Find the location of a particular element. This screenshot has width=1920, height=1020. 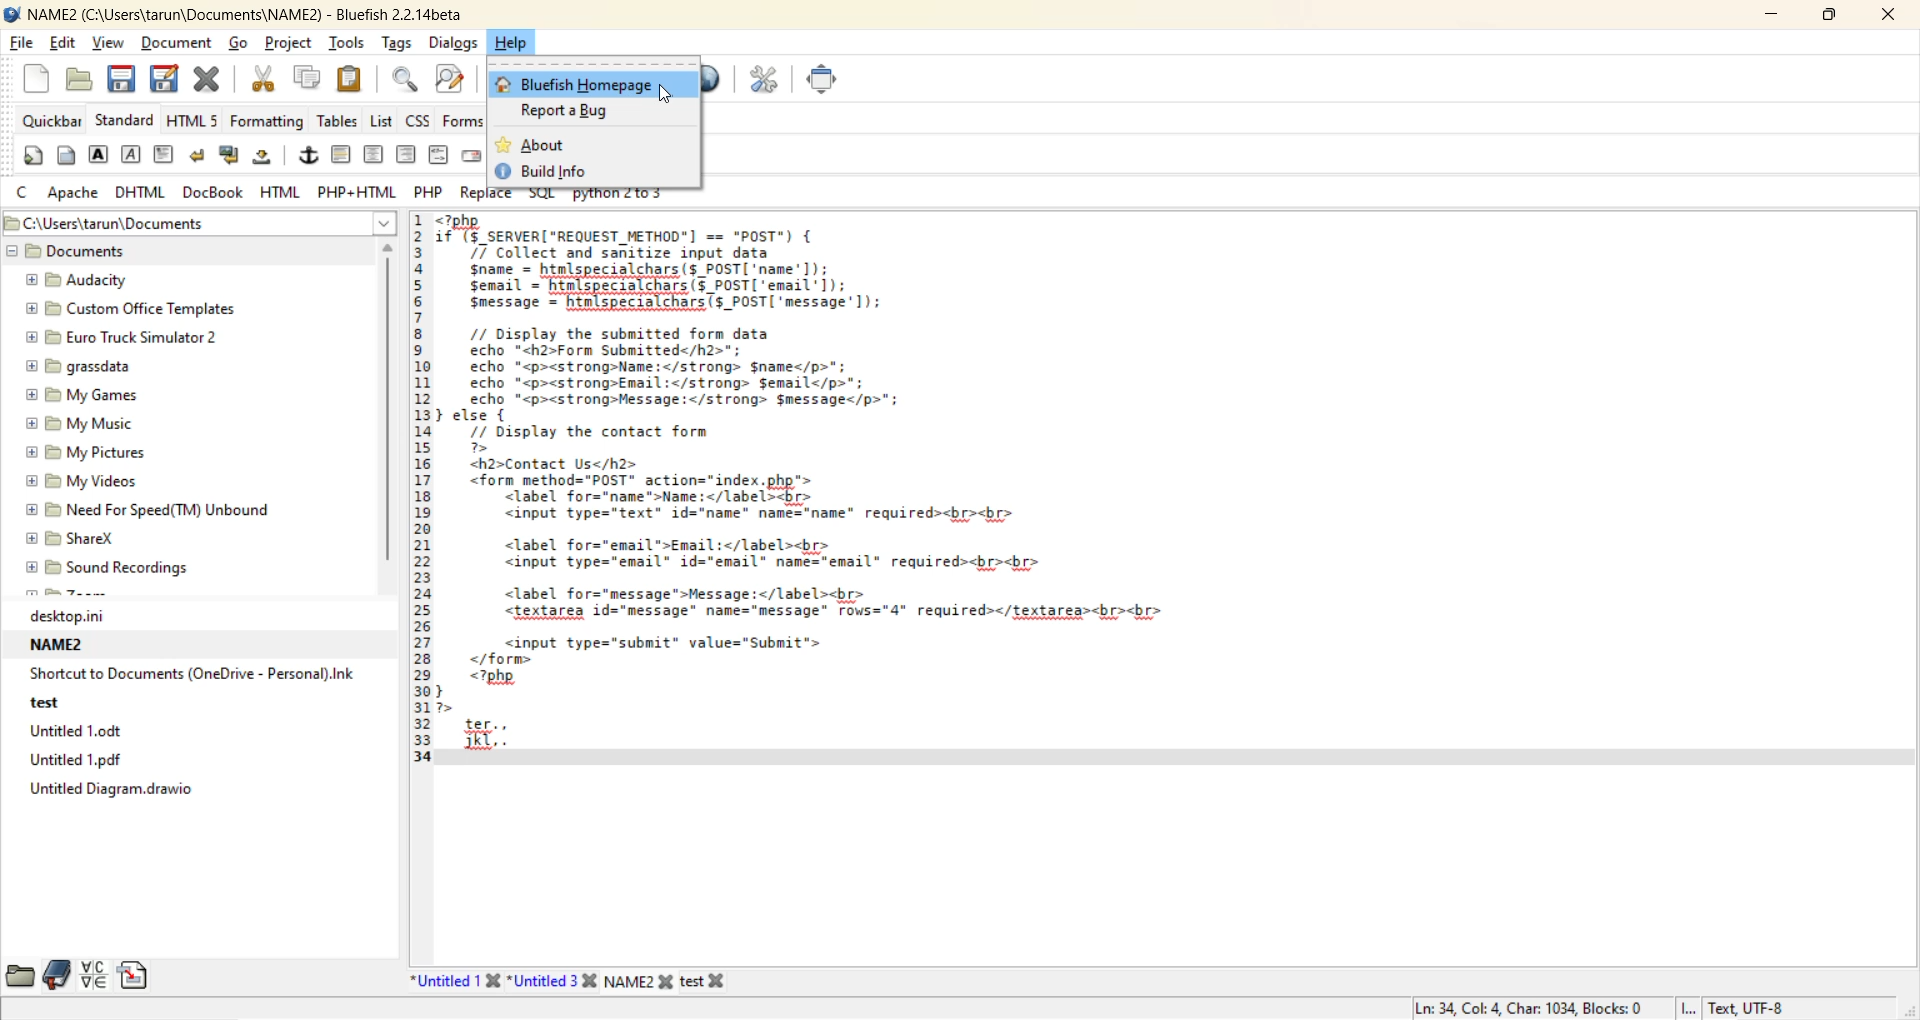

Custom Office Templates is located at coordinates (121, 311).